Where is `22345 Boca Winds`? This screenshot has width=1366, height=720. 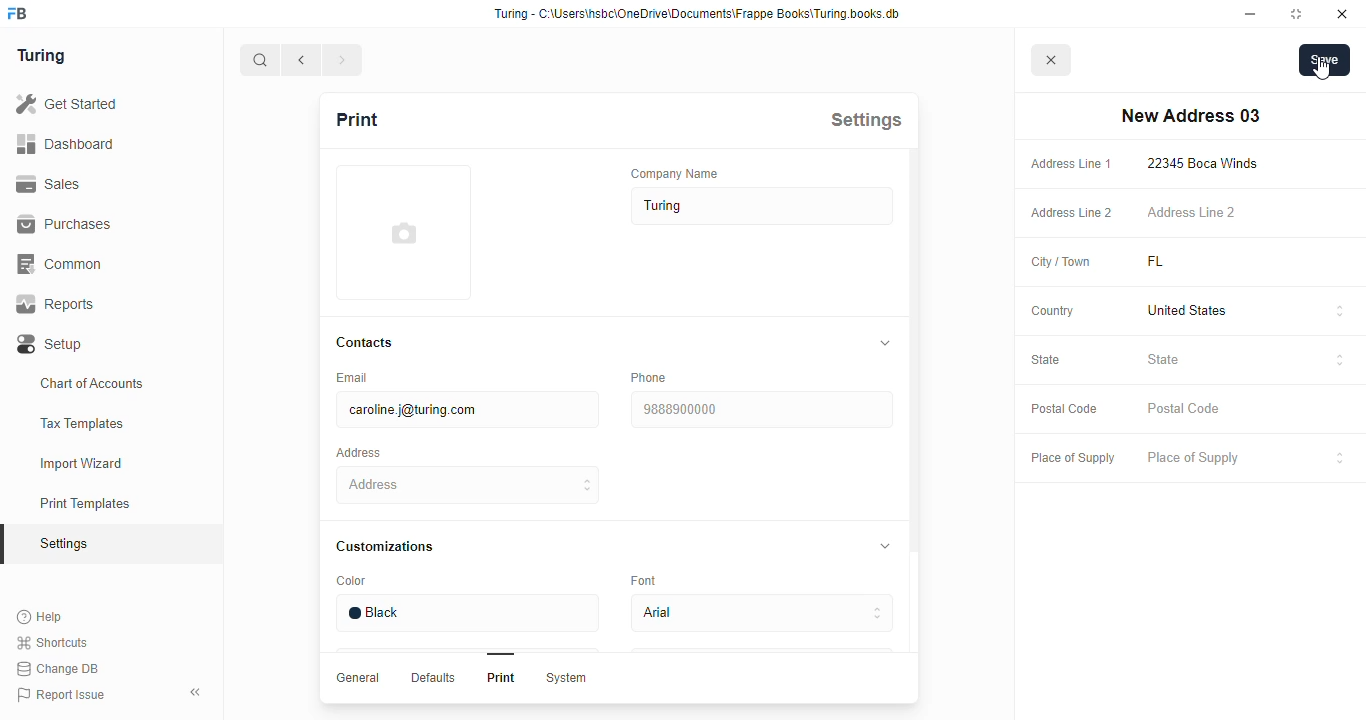 22345 Boca Winds is located at coordinates (1207, 163).